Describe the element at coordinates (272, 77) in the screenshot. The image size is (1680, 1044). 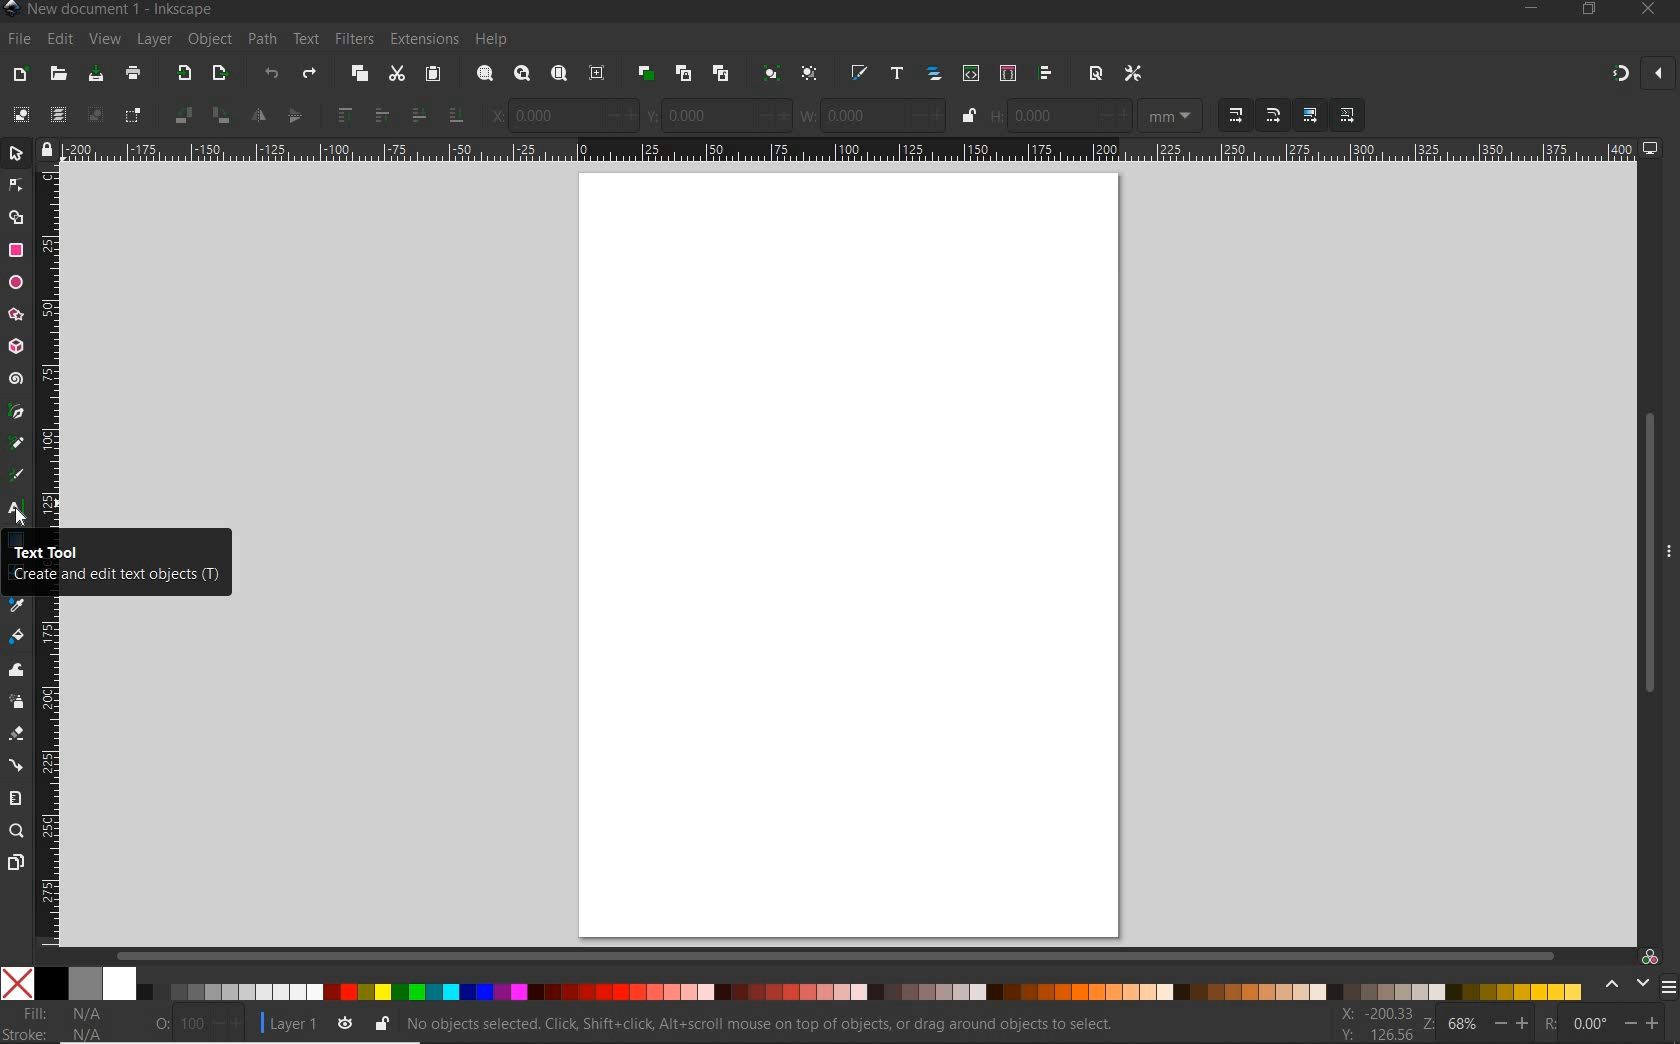
I see `undo` at that location.